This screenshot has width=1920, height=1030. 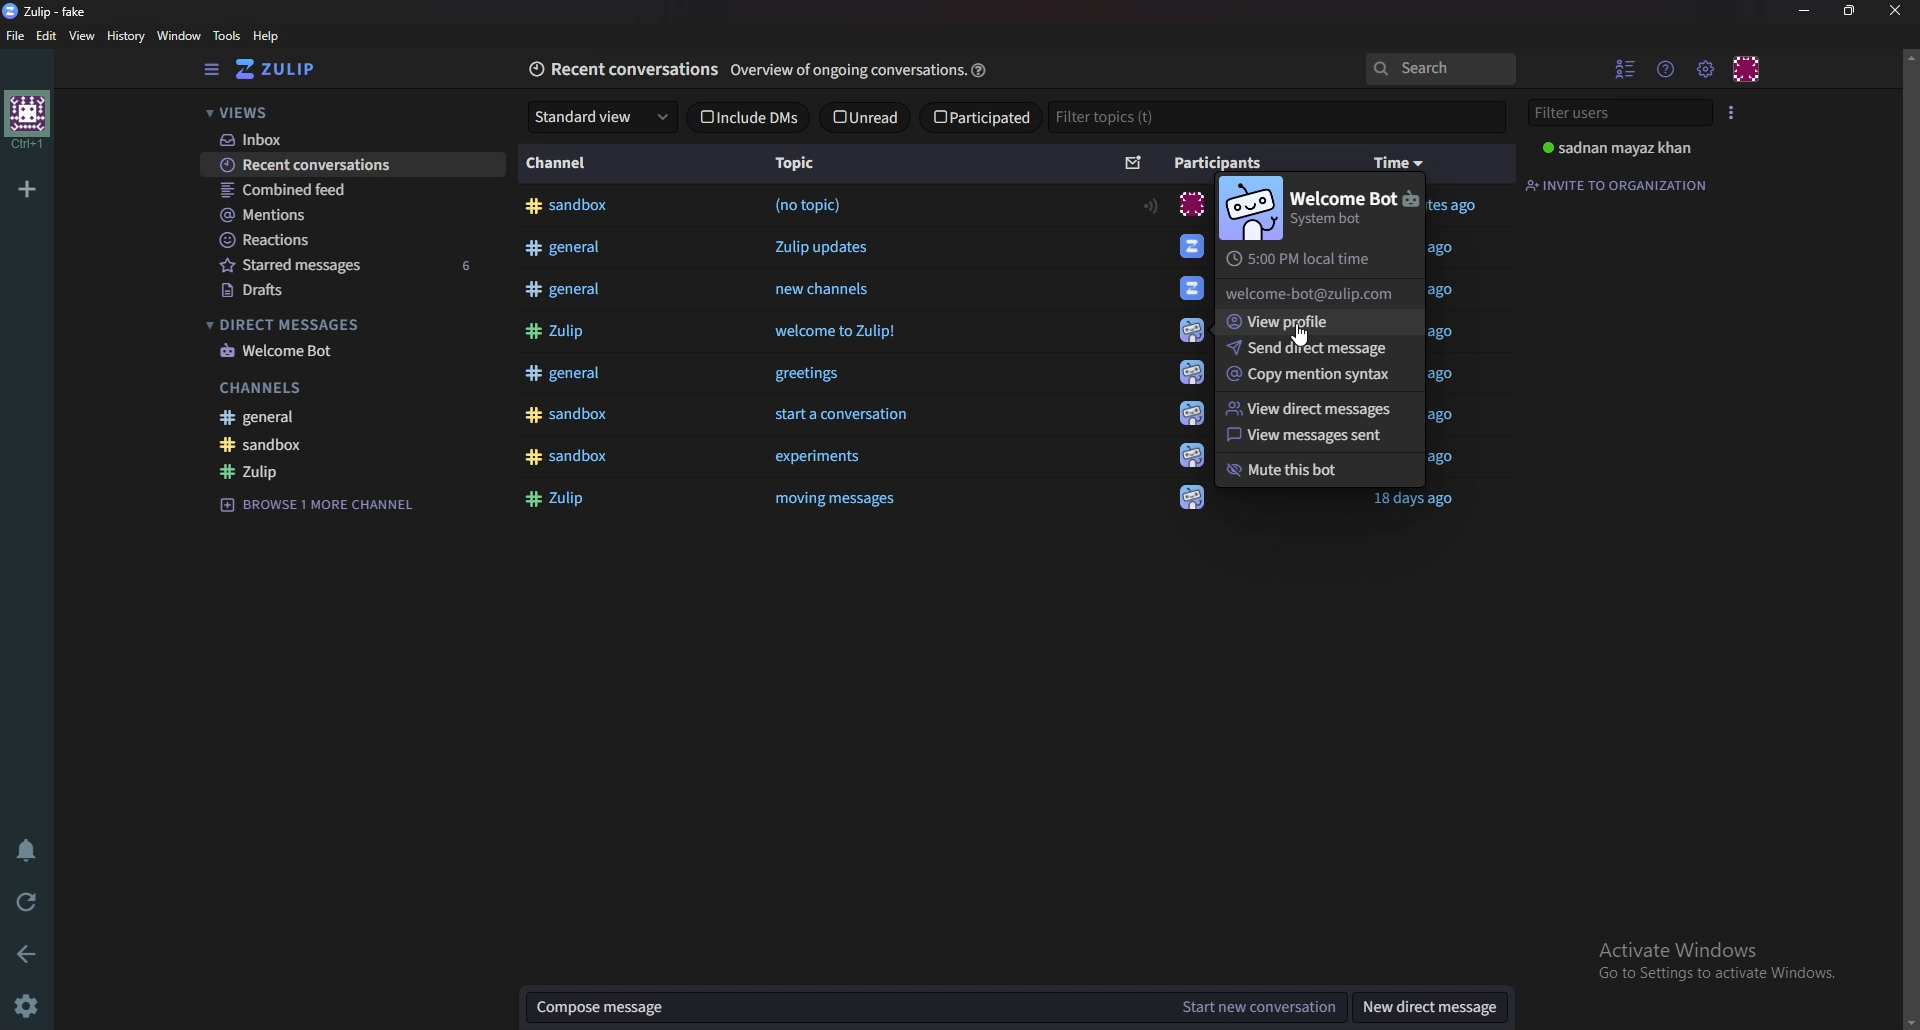 What do you see at coordinates (1311, 293) in the screenshot?
I see `Email` at bounding box center [1311, 293].